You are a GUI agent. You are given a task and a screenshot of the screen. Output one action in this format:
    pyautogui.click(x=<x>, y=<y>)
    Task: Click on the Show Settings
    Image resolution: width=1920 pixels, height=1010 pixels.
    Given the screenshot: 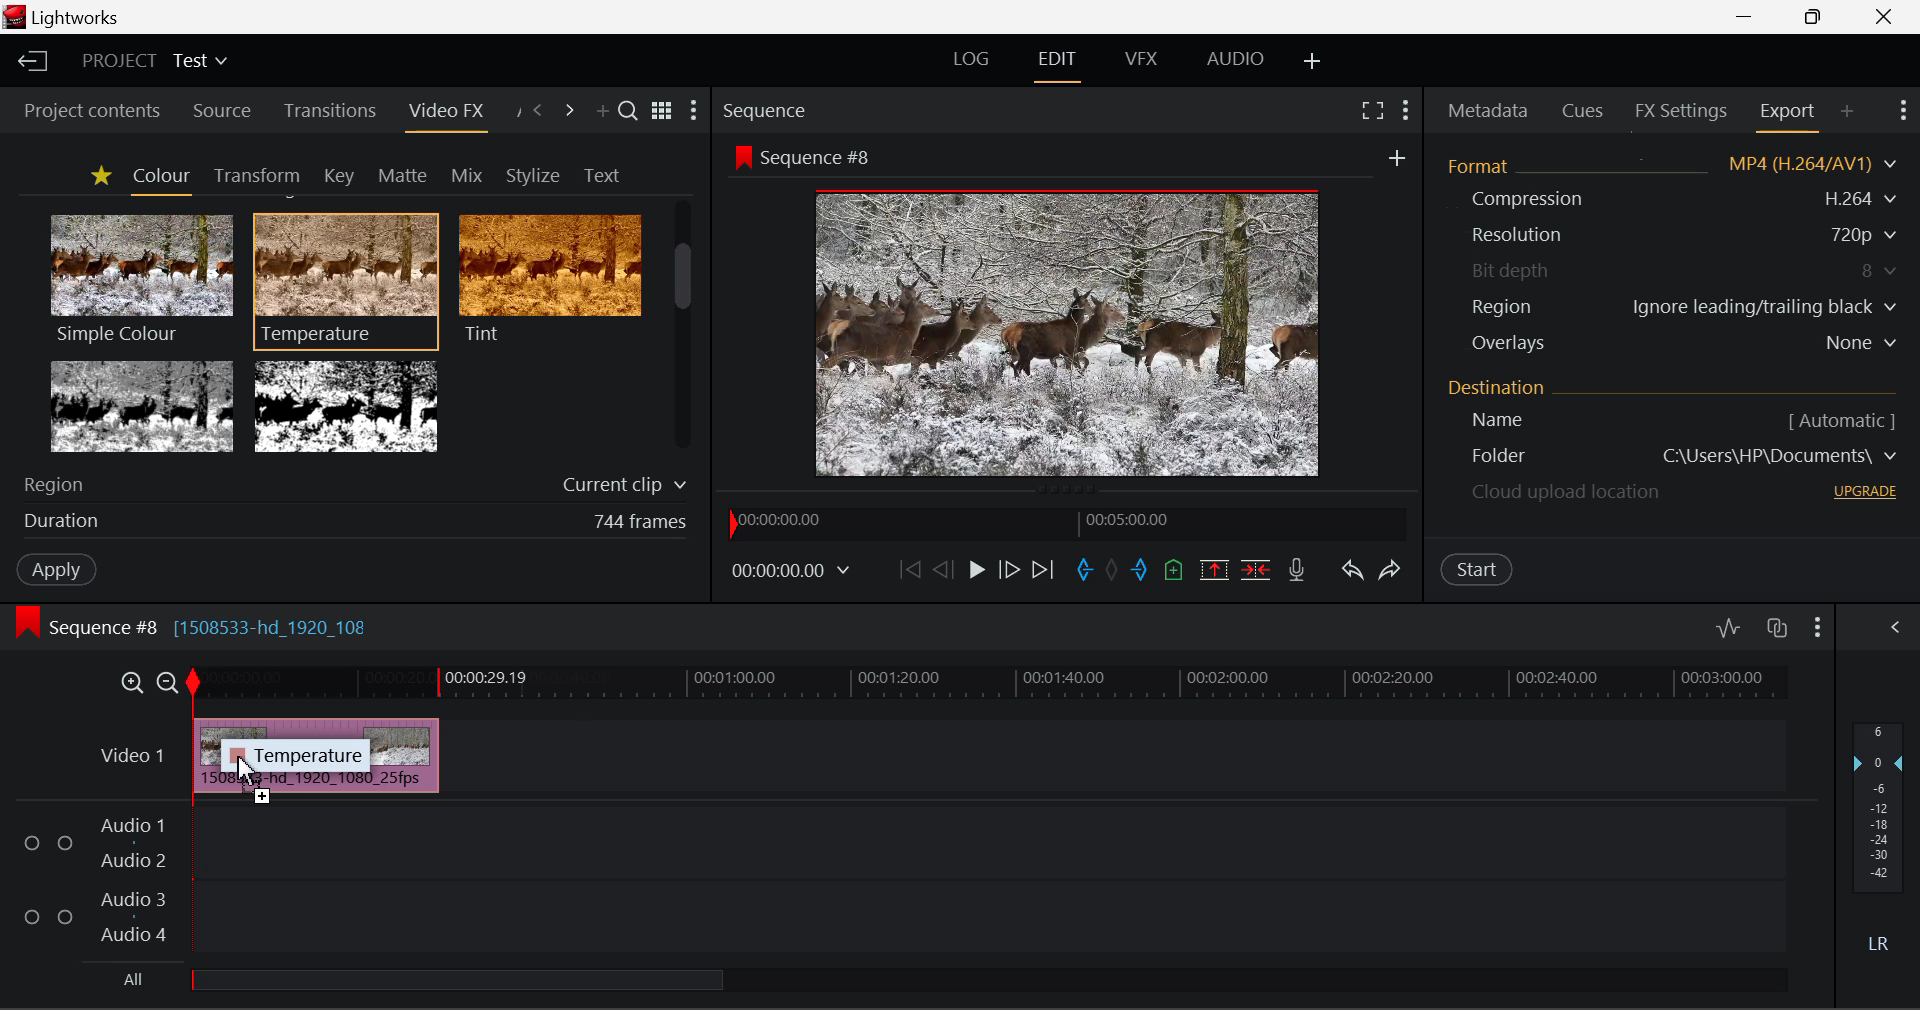 What is the action you would take?
    pyautogui.click(x=1404, y=112)
    